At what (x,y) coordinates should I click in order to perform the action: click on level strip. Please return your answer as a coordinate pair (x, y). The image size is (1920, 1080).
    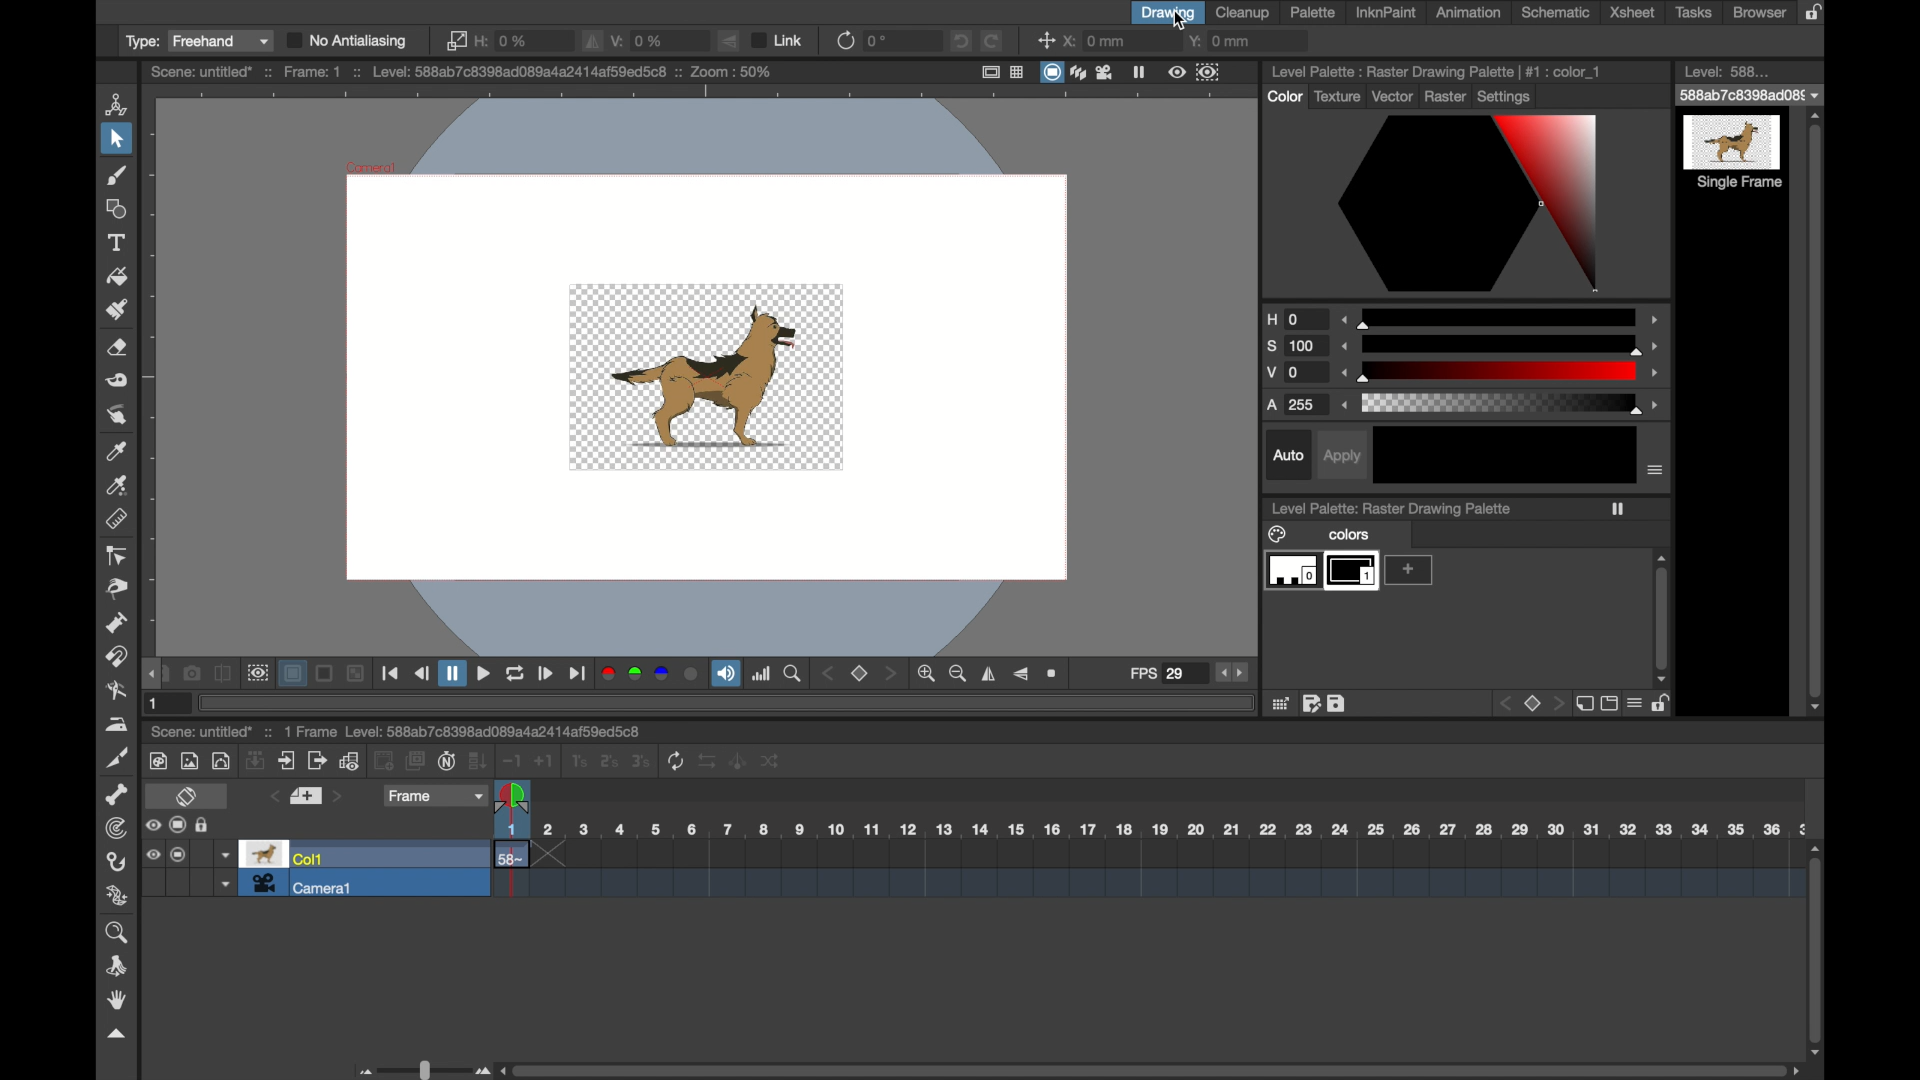
    Looking at the image, I should click on (1720, 70).